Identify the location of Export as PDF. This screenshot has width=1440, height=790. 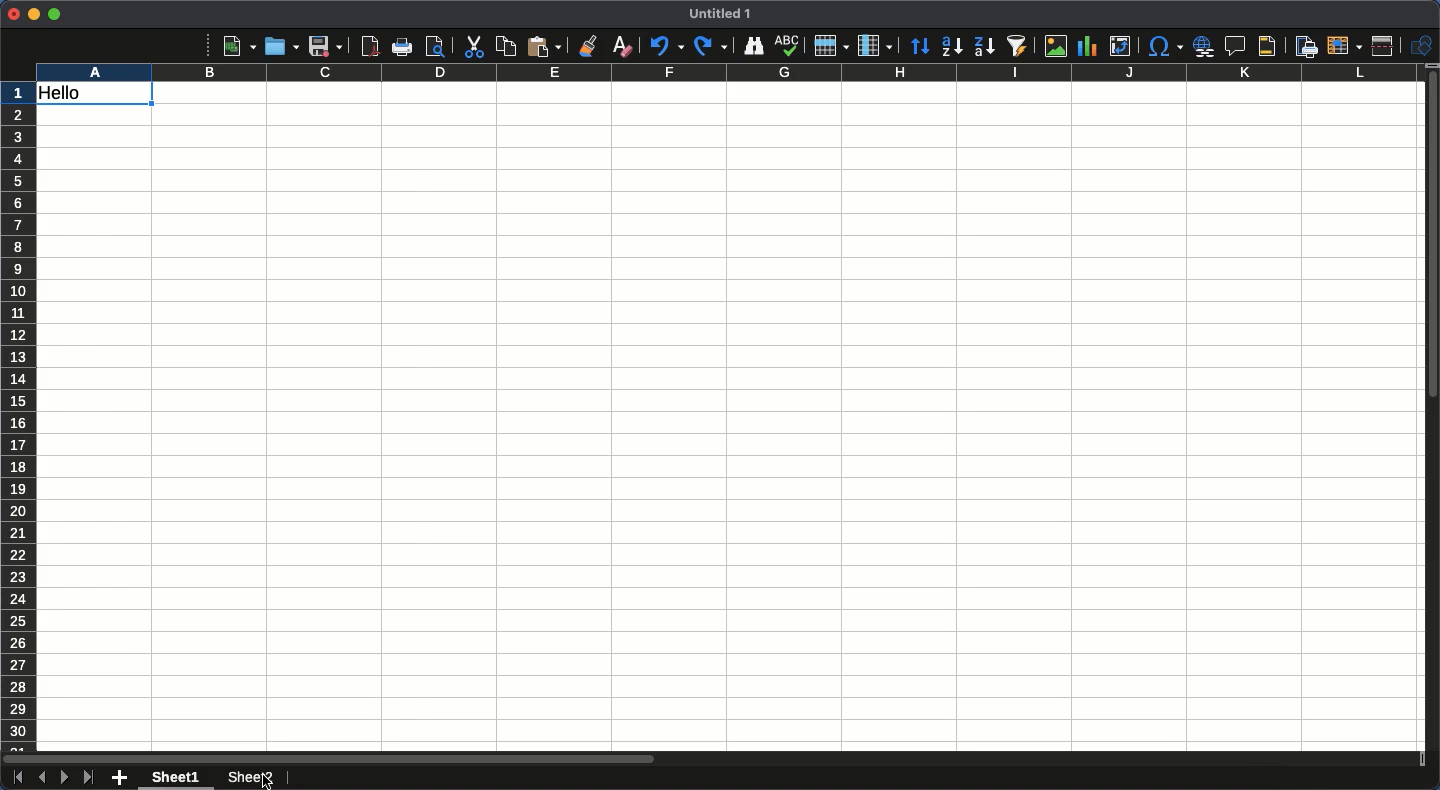
(369, 46).